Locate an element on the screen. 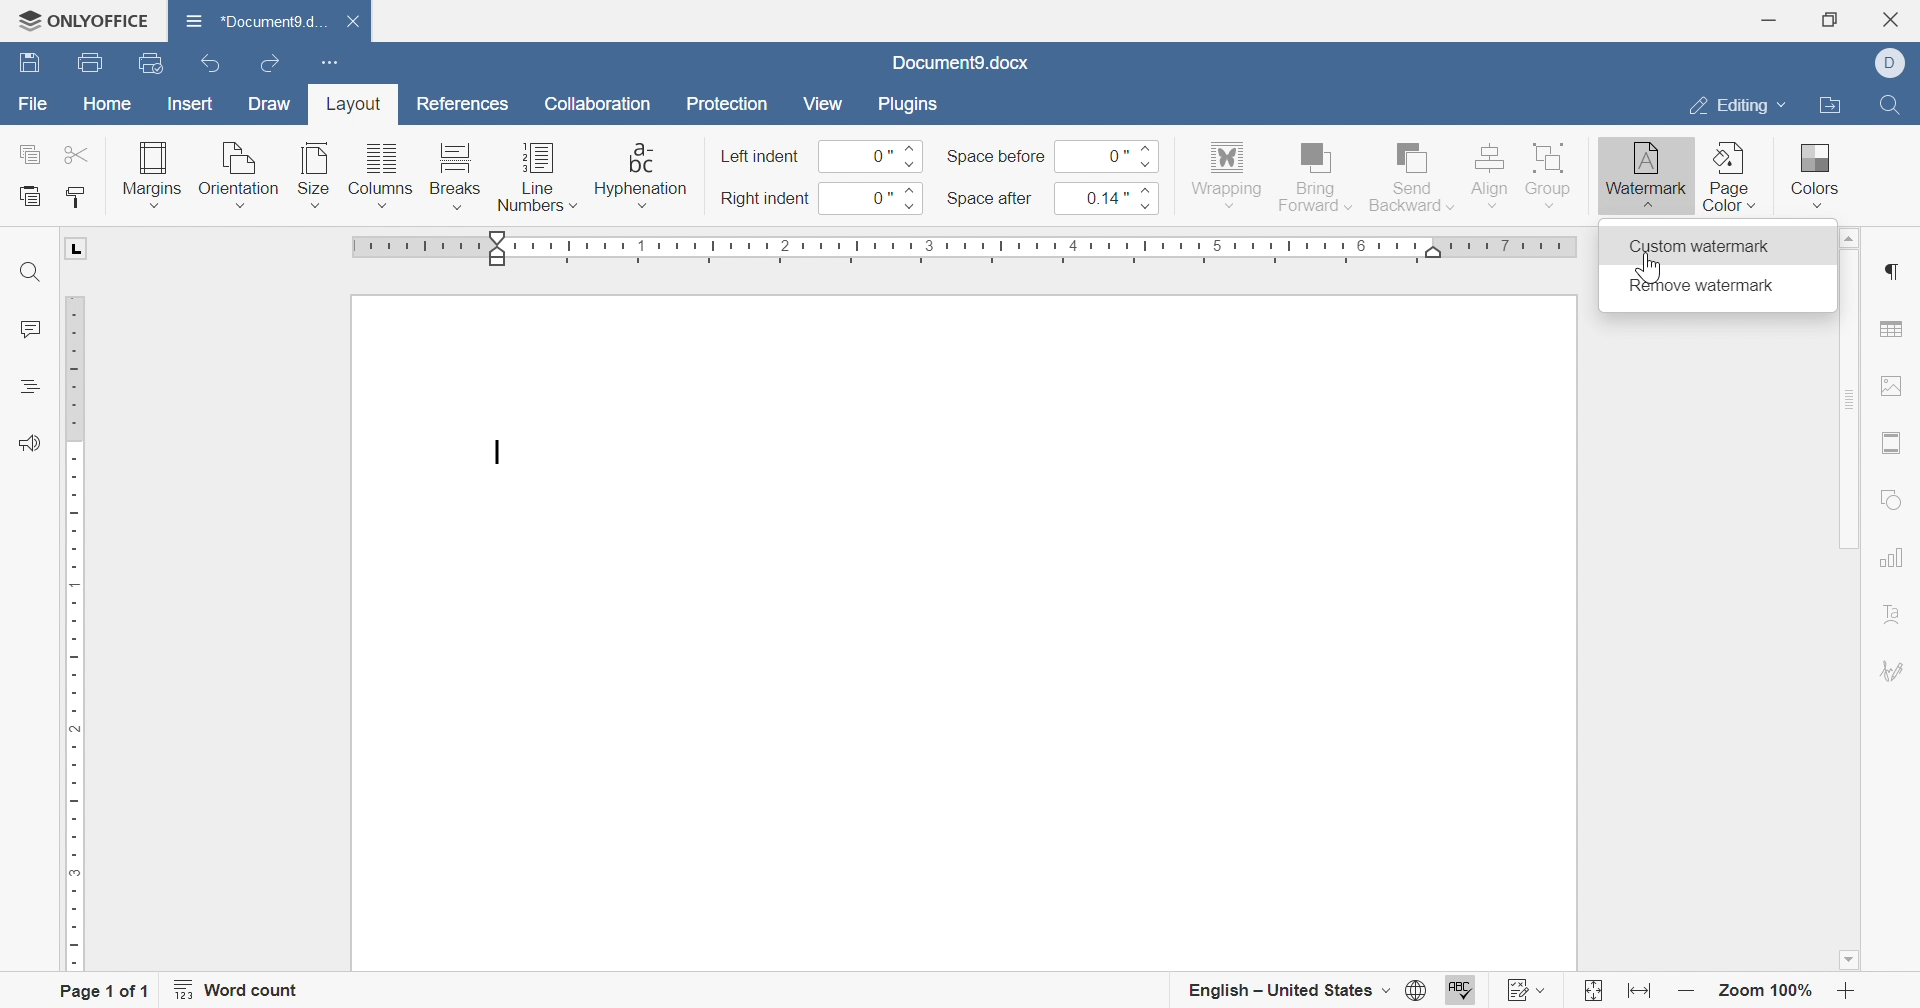 The height and width of the screenshot is (1008, 1920). editing is located at coordinates (1733, 109).